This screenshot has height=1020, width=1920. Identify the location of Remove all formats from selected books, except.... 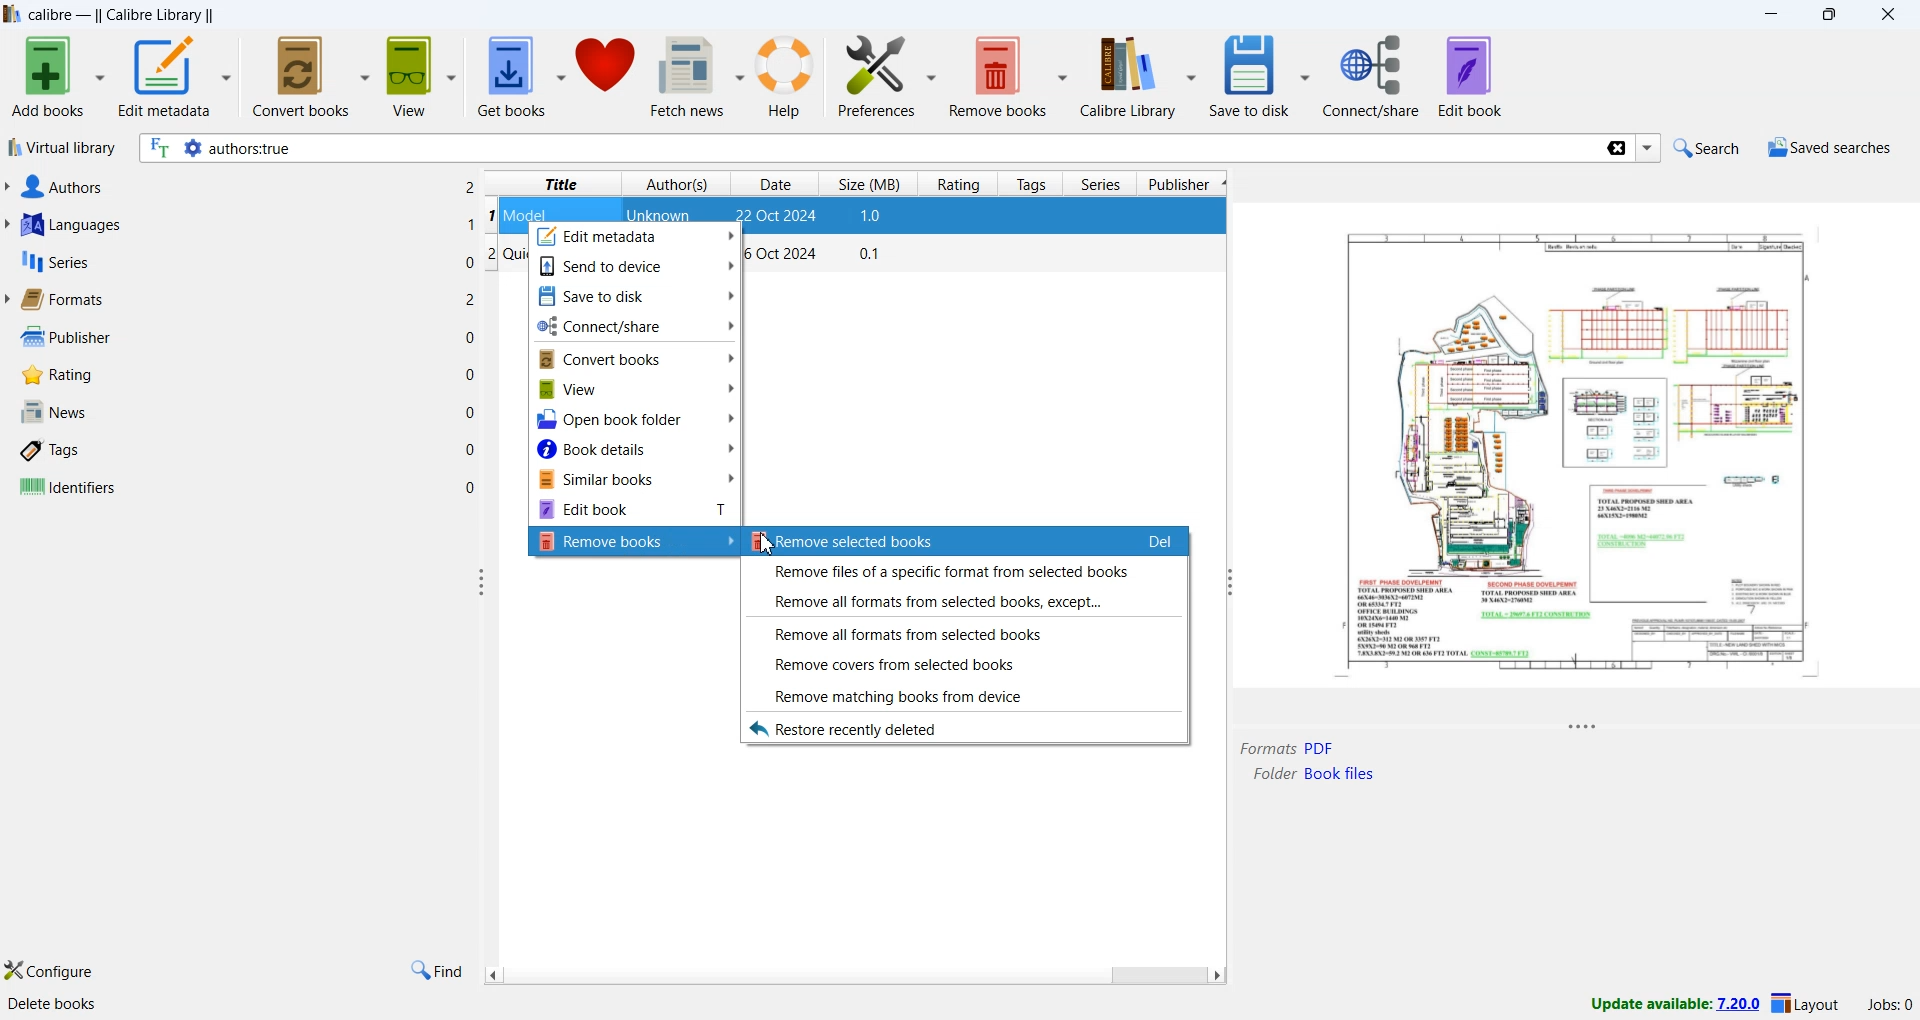
(964, 600).